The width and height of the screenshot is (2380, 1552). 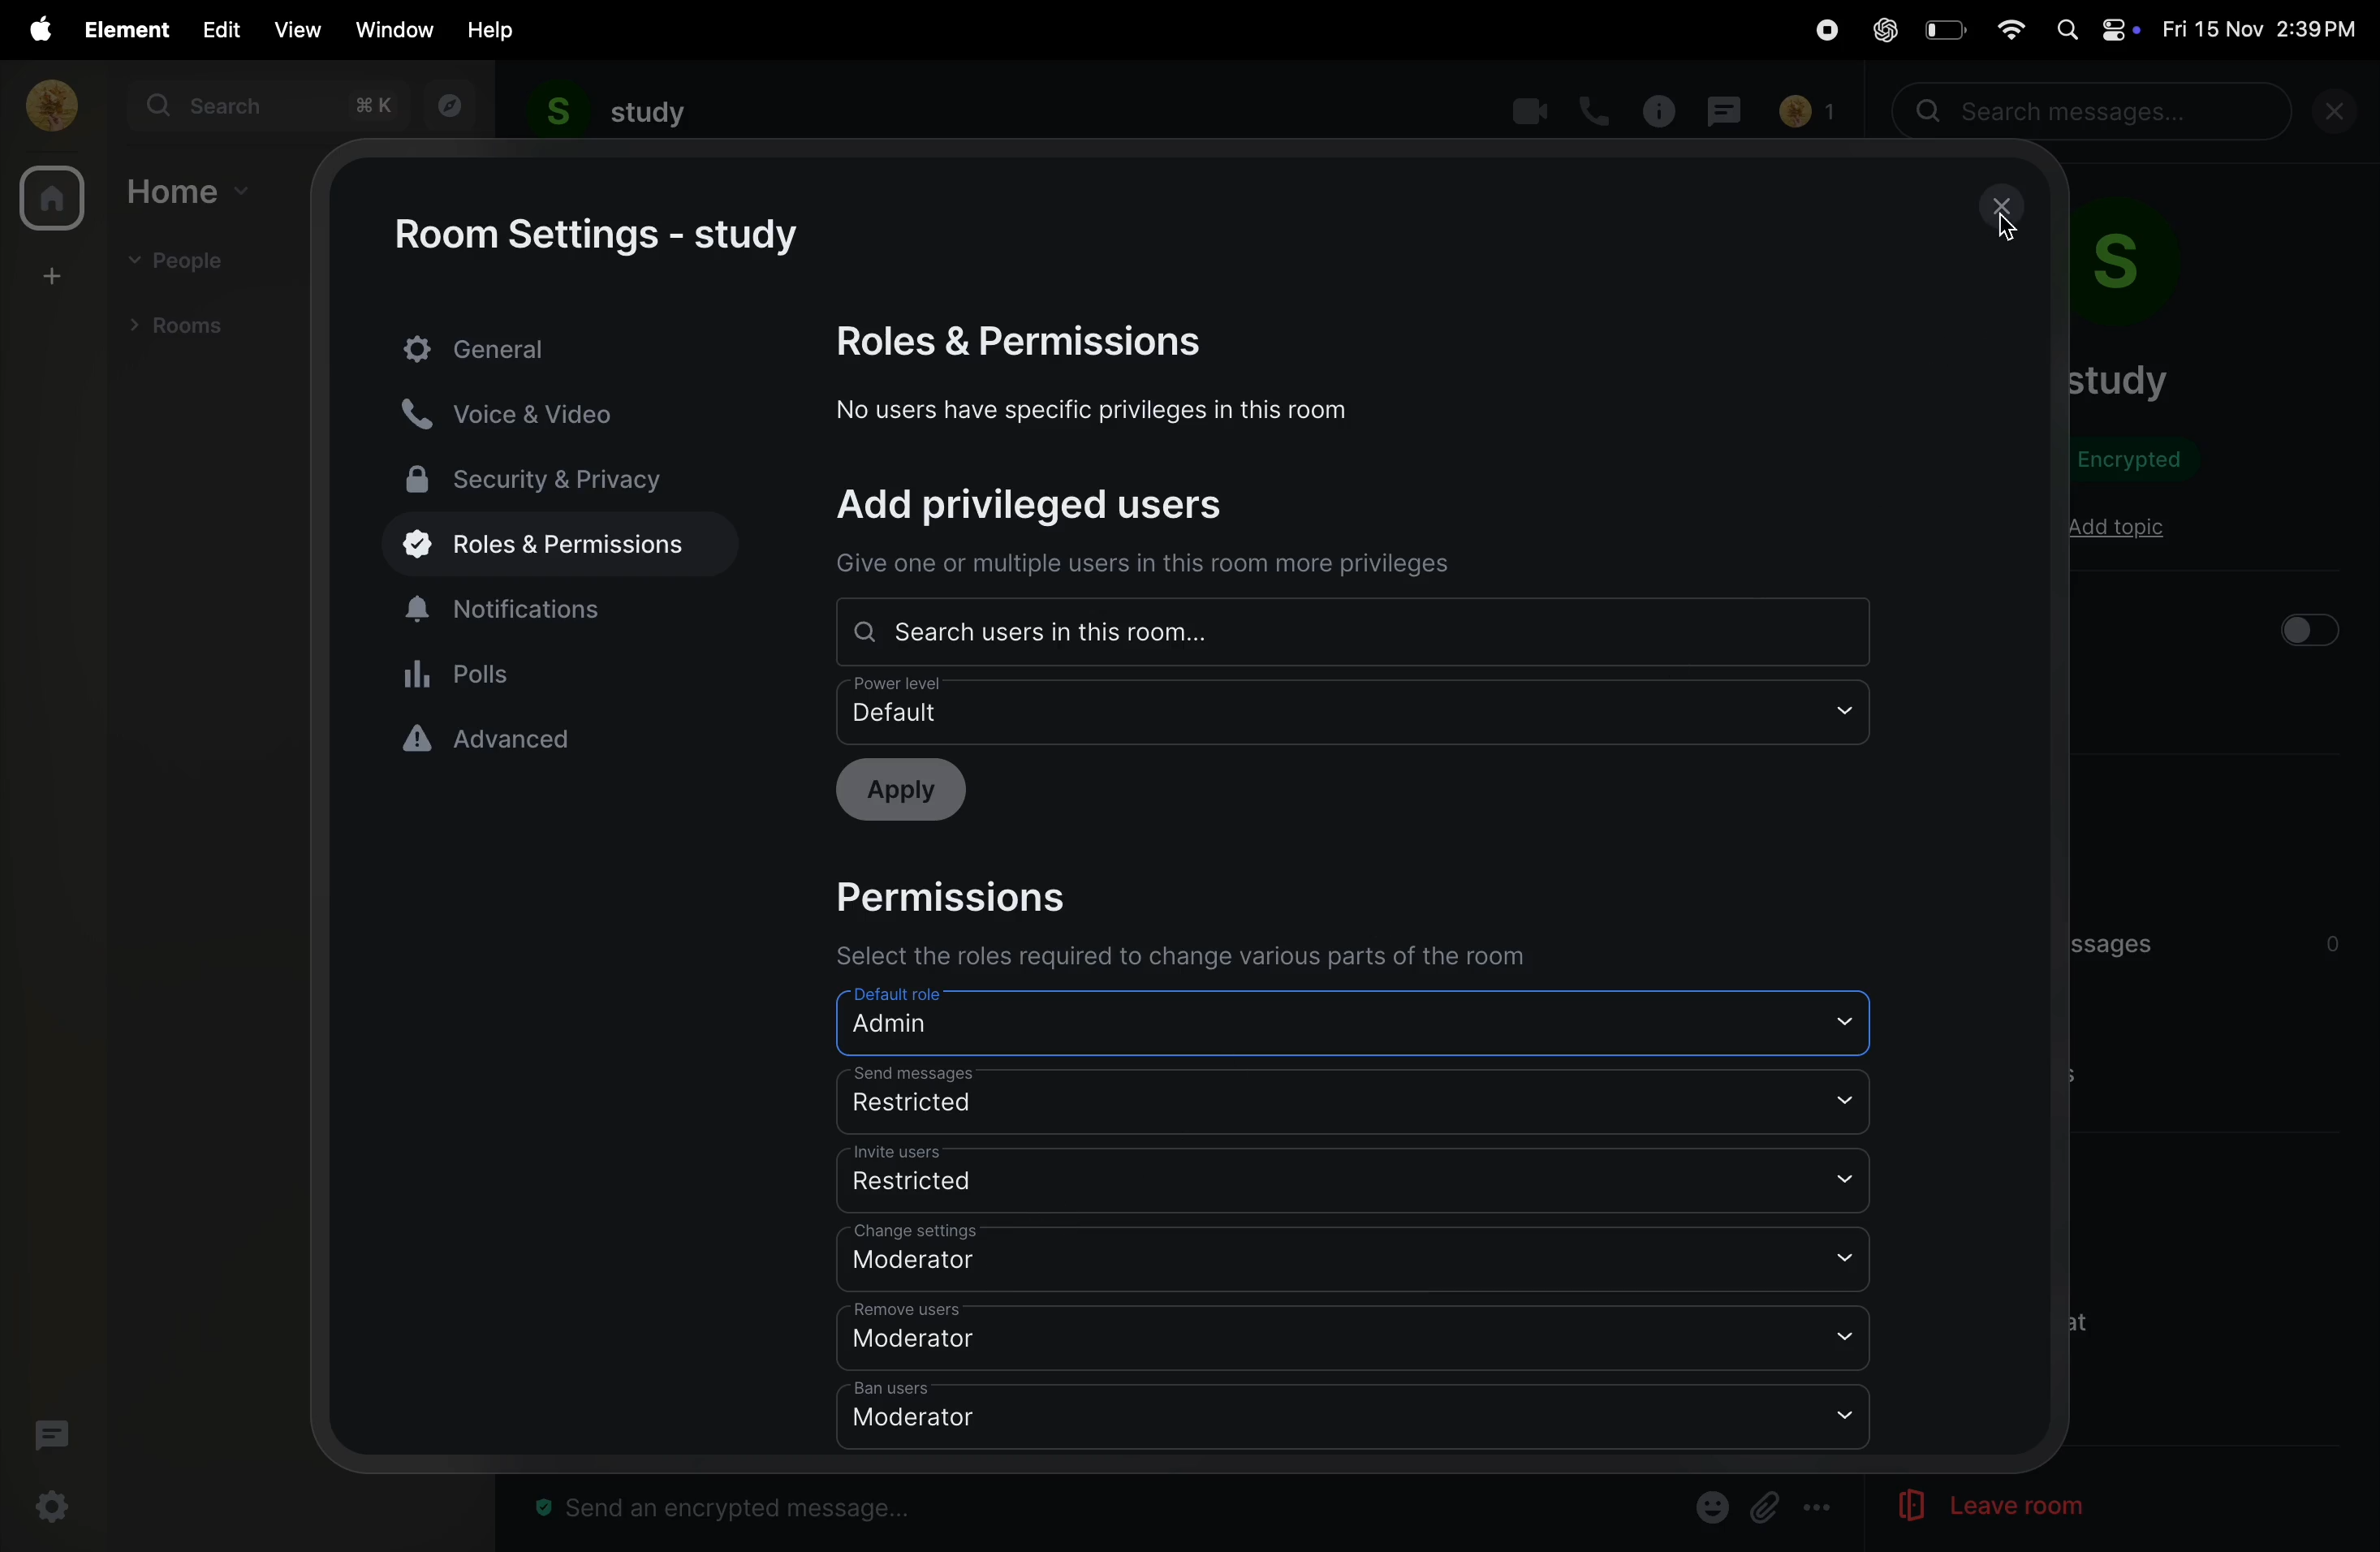 I want to click on search bar, so click(x=2096, y=112).